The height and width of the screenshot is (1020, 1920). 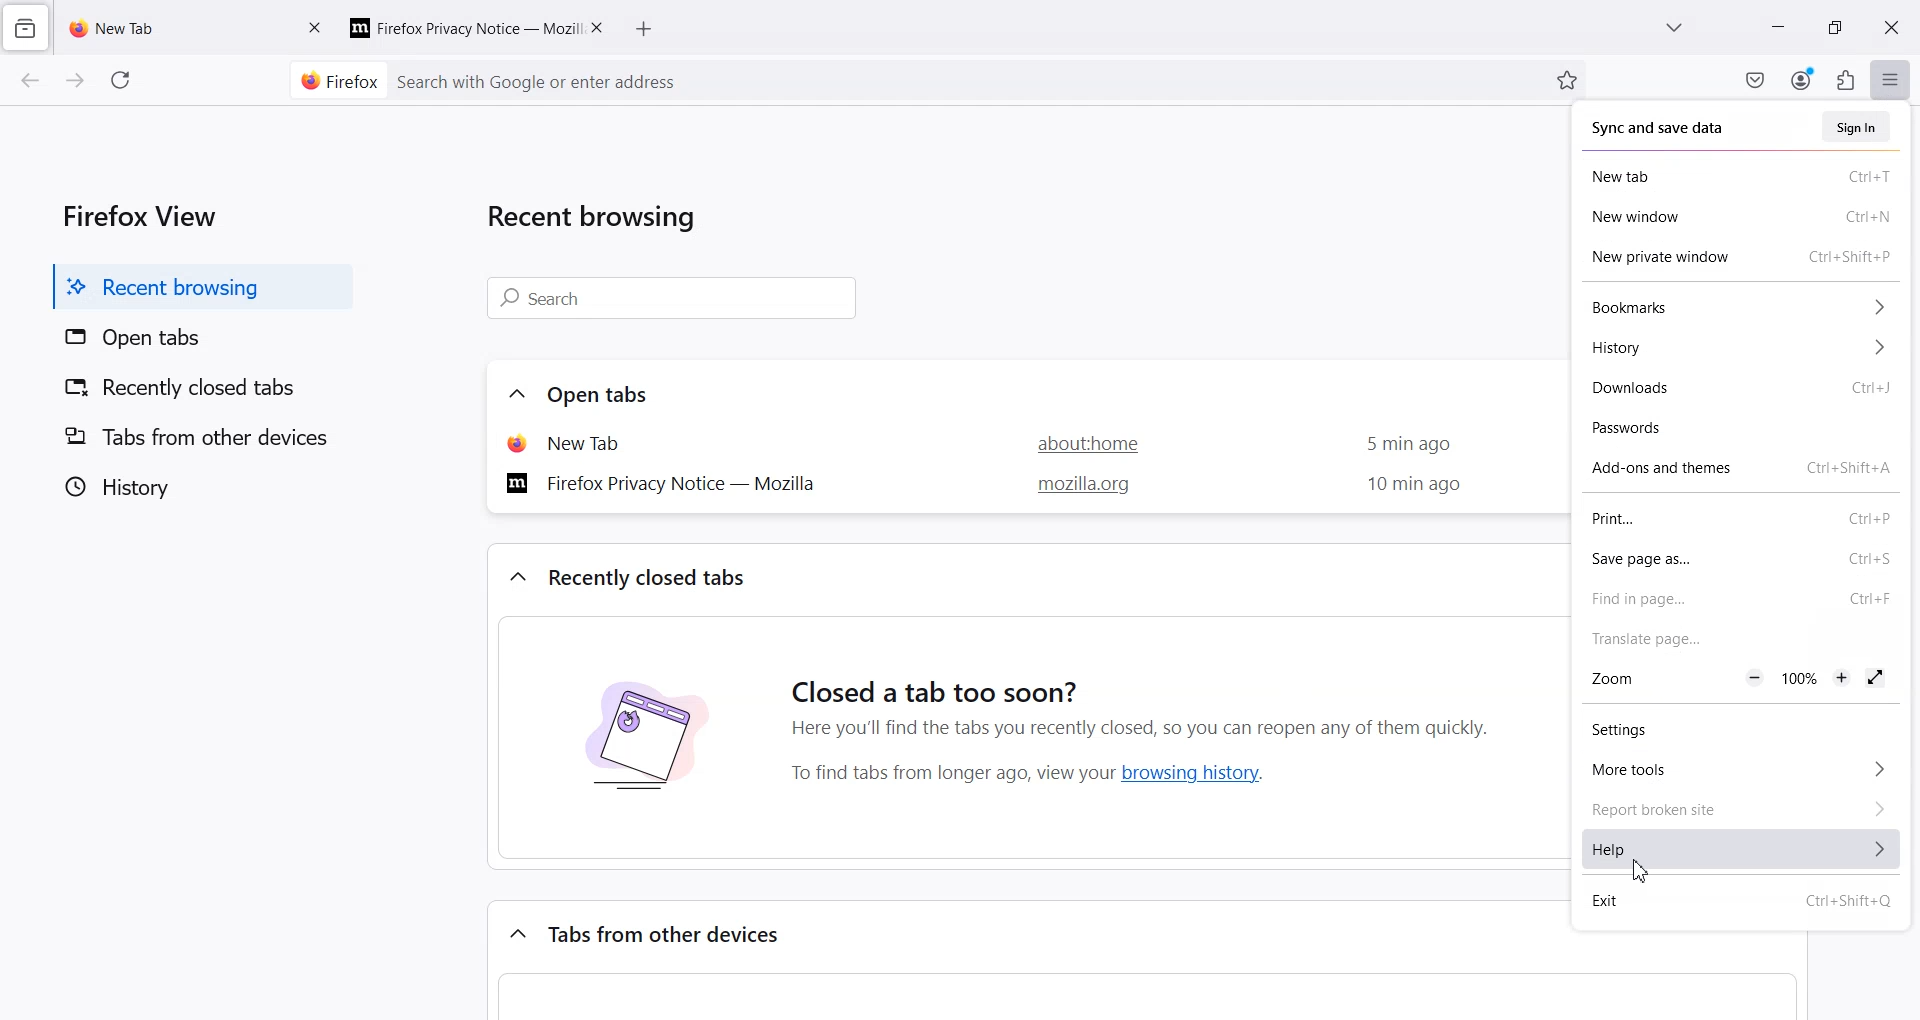 I want to click on Save to Pocket, so click(x=1755, y=80).